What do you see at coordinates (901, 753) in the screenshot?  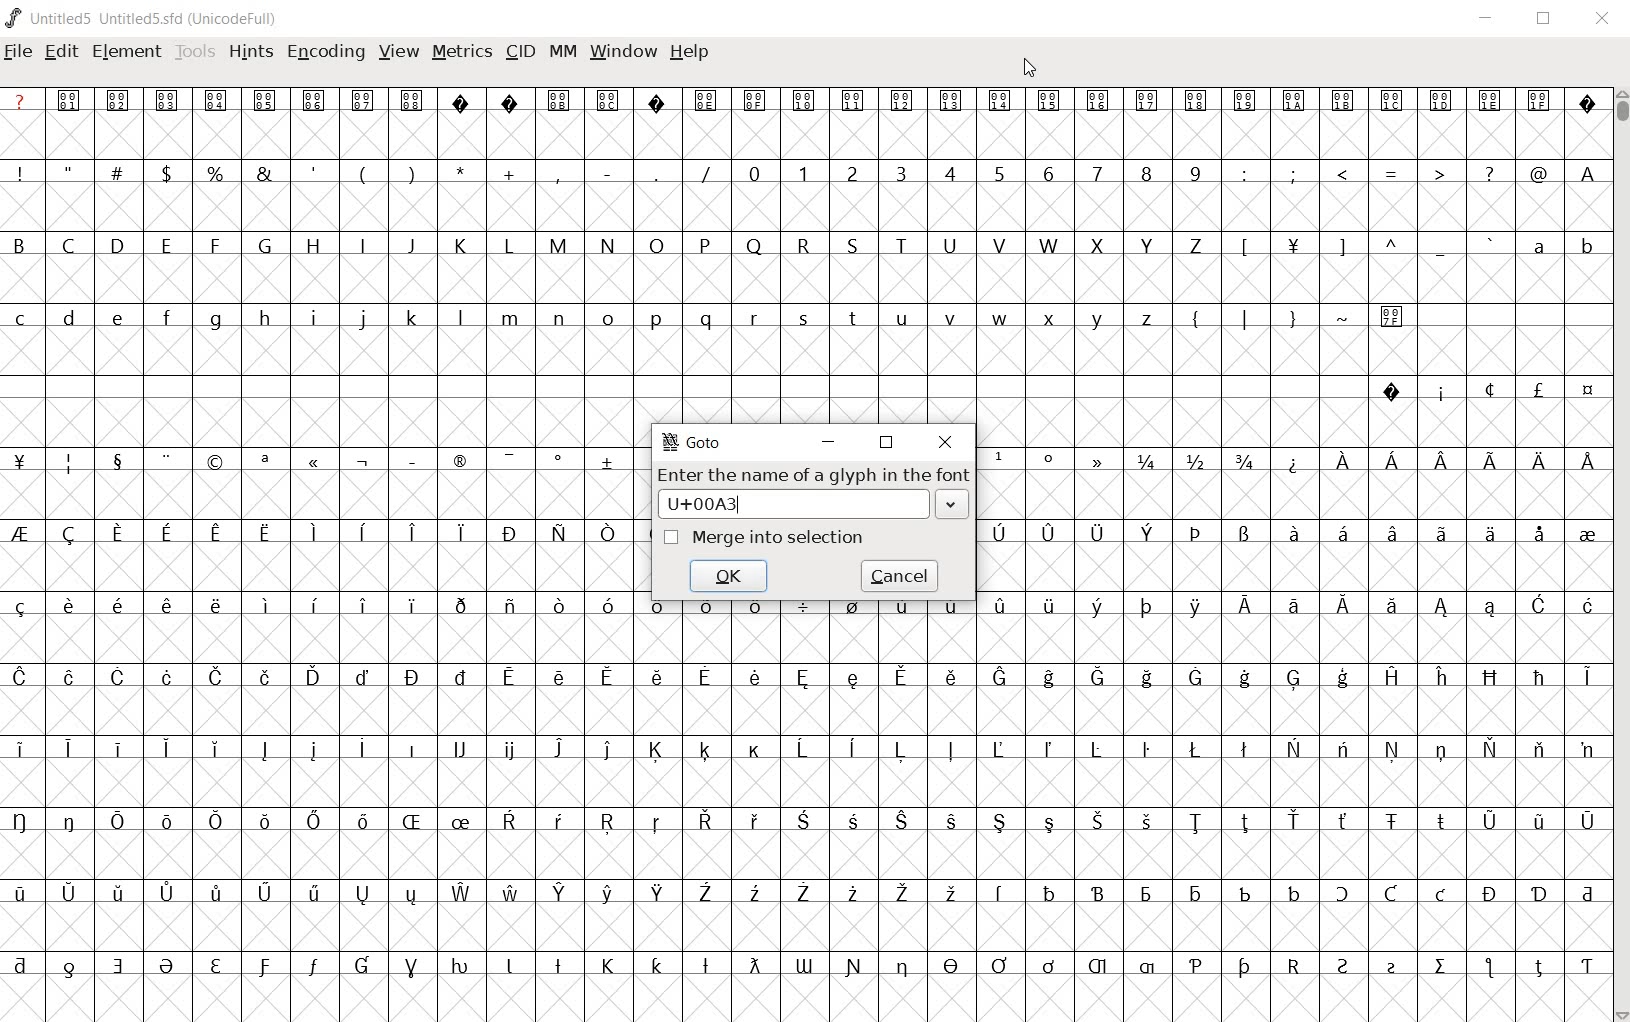 I see `Symbol` at bounding box center [901, 753].